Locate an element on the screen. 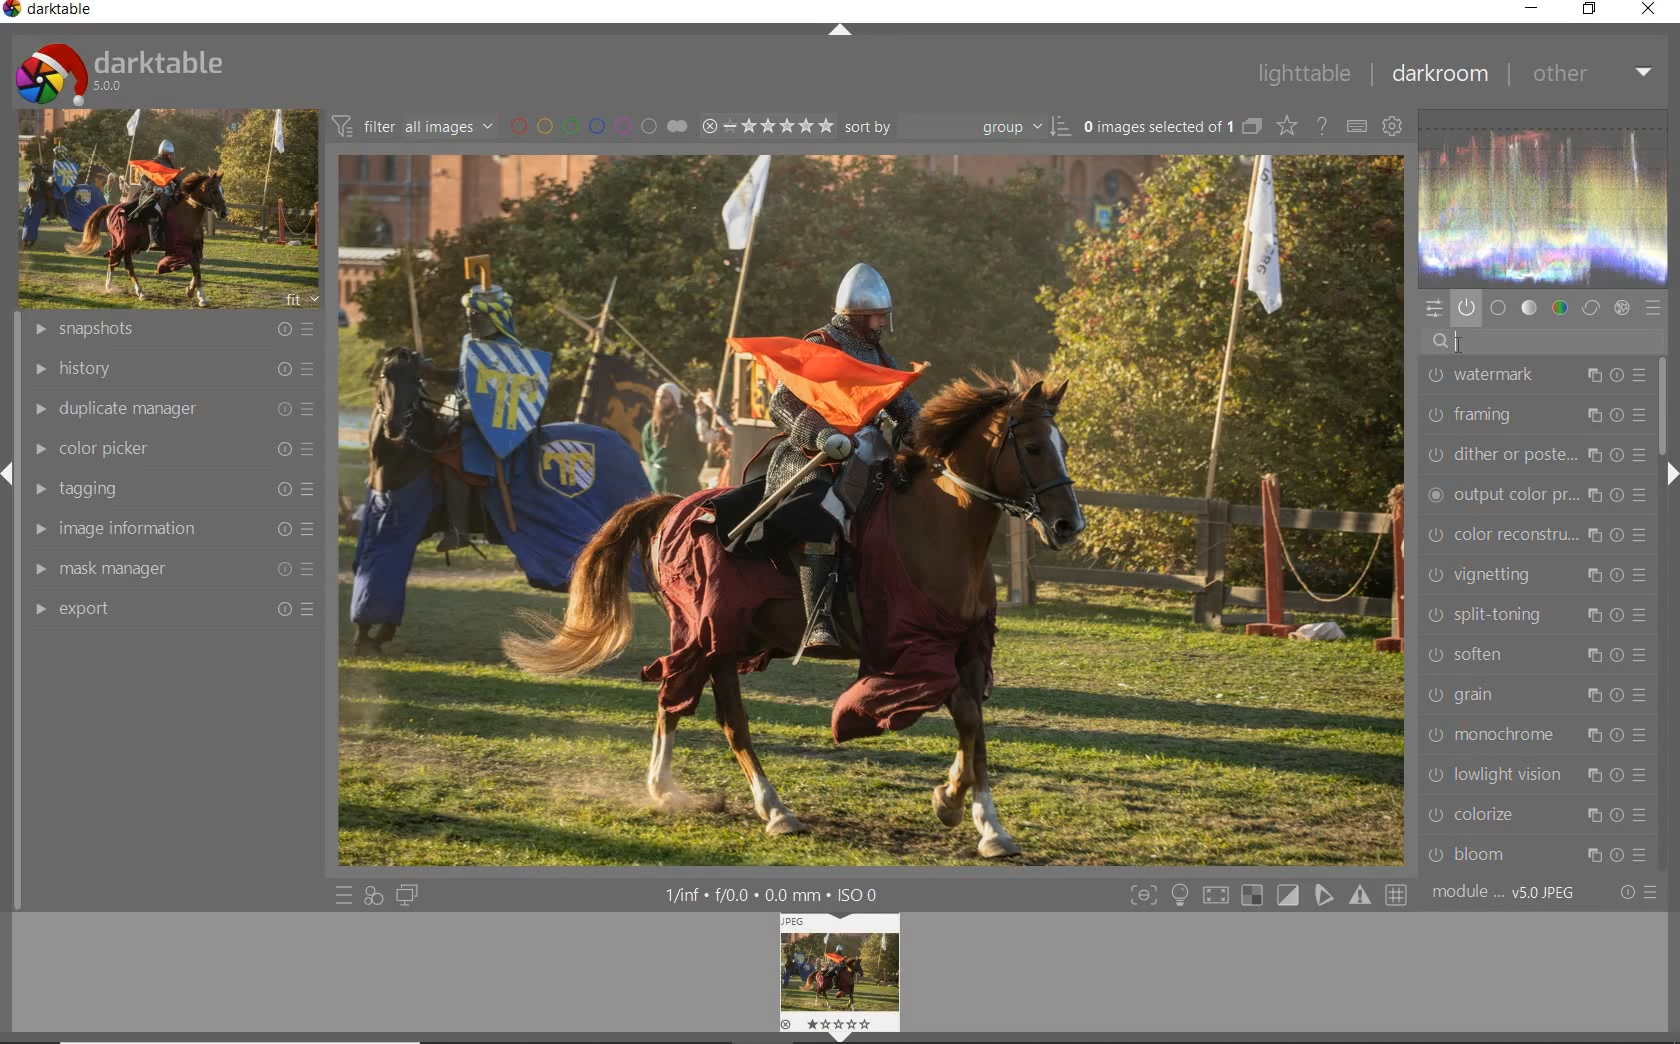 Image resolution: width=1680 pixels, height=1044 pixels. scrollbar is located at coordinates (1660, 406).